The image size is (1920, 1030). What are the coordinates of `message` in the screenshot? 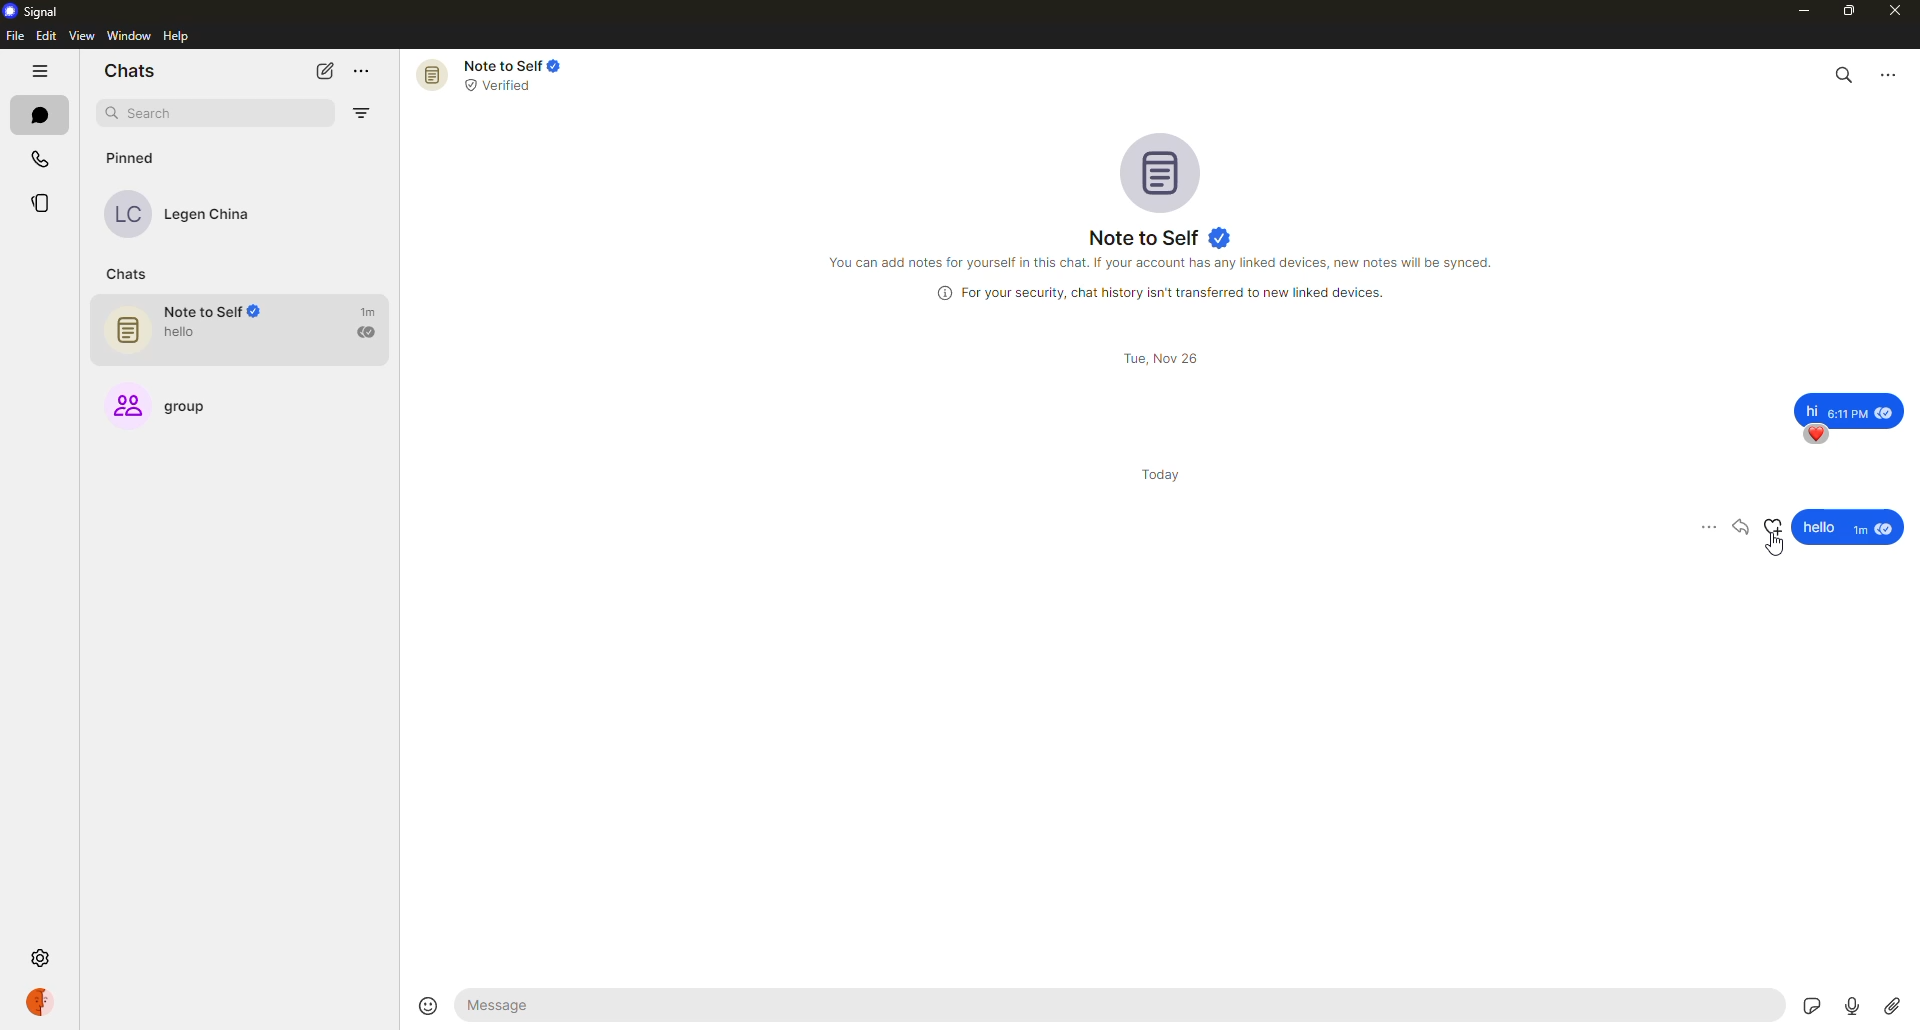 It's located at (1847, 518).